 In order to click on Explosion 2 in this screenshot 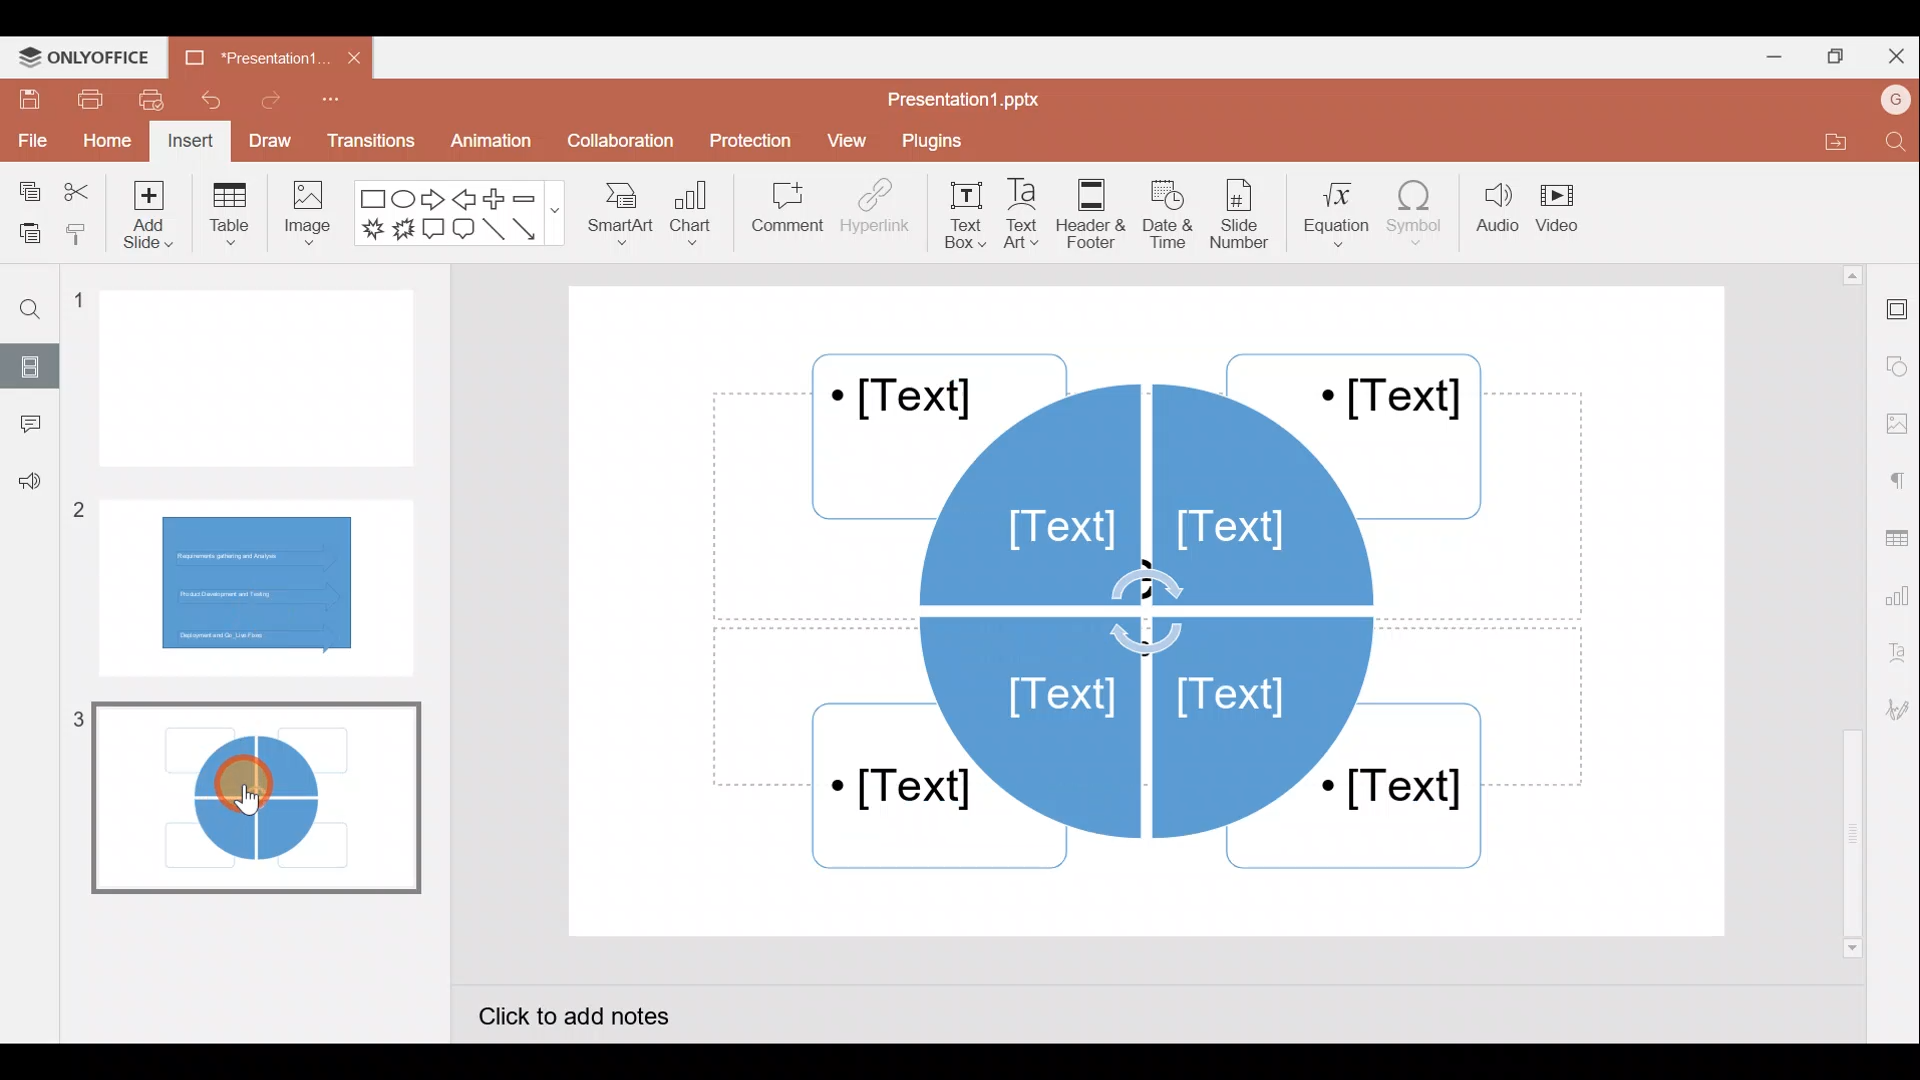, I will do `click(402, 231)`.